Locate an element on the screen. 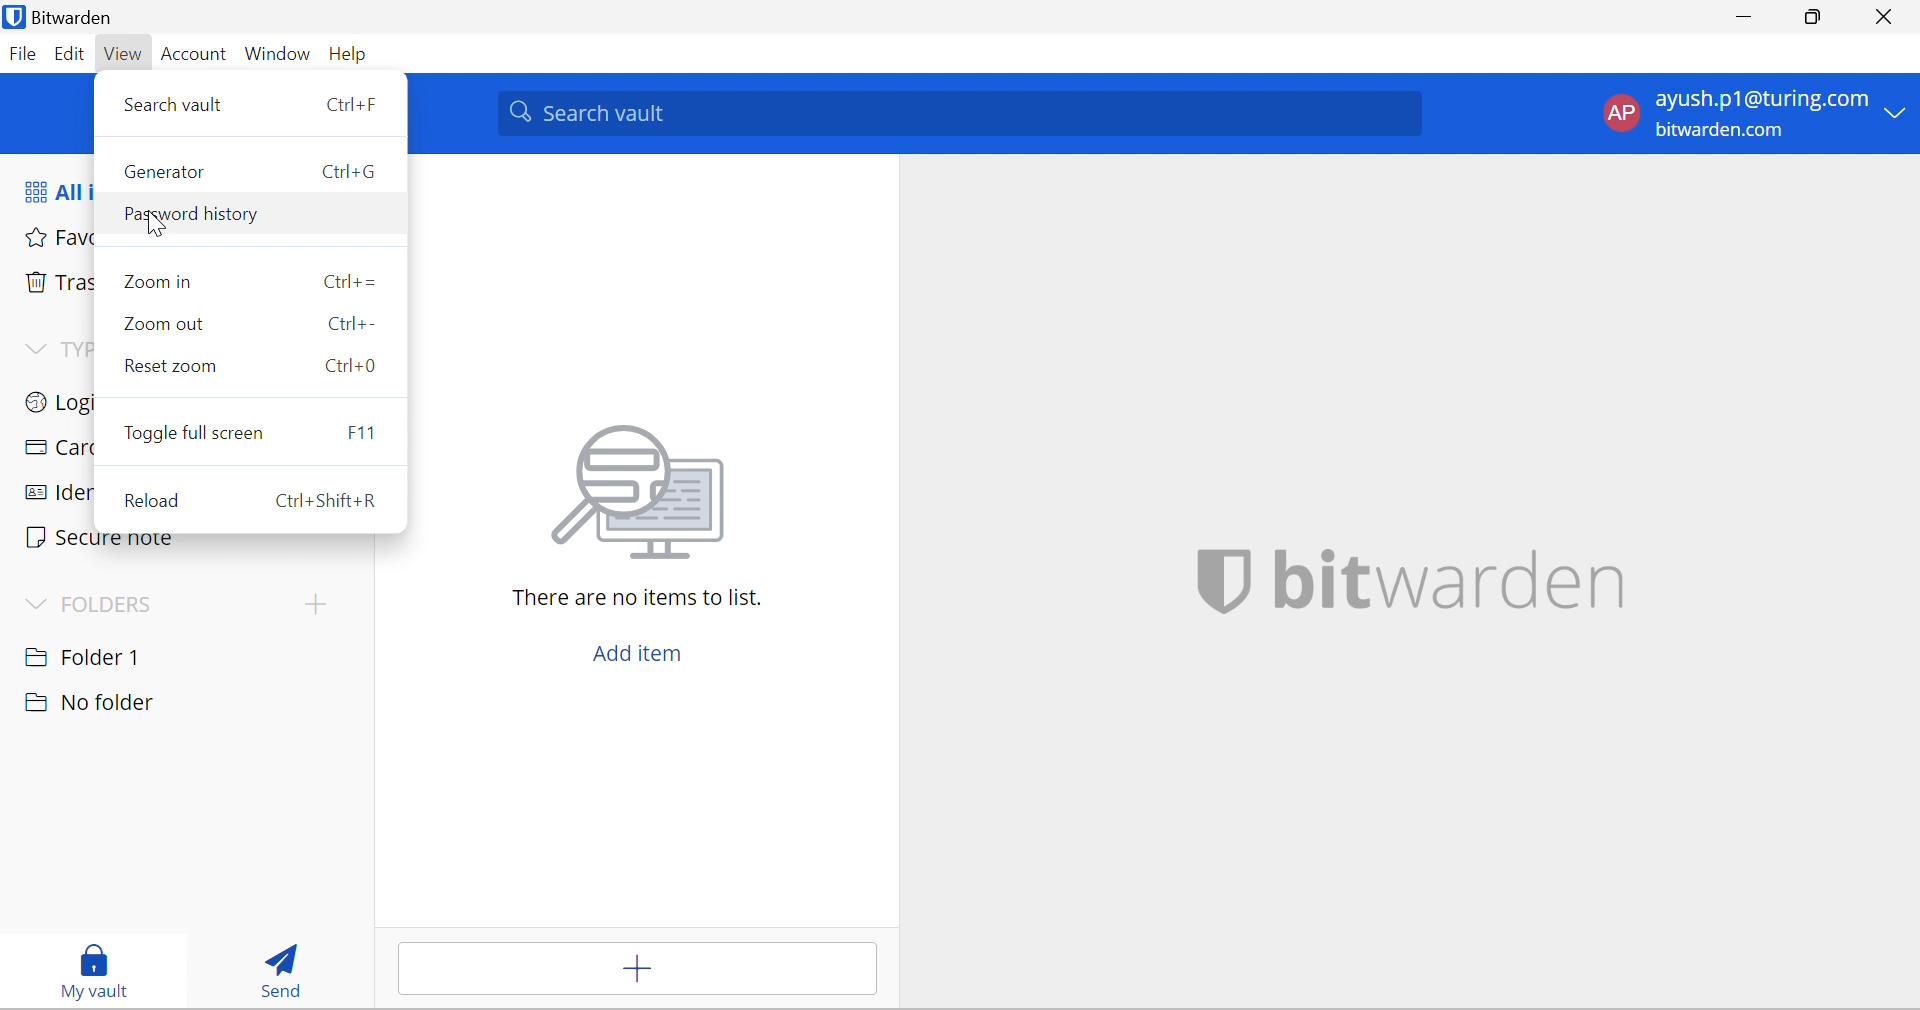  Generator is located at coordinates (250, 172).